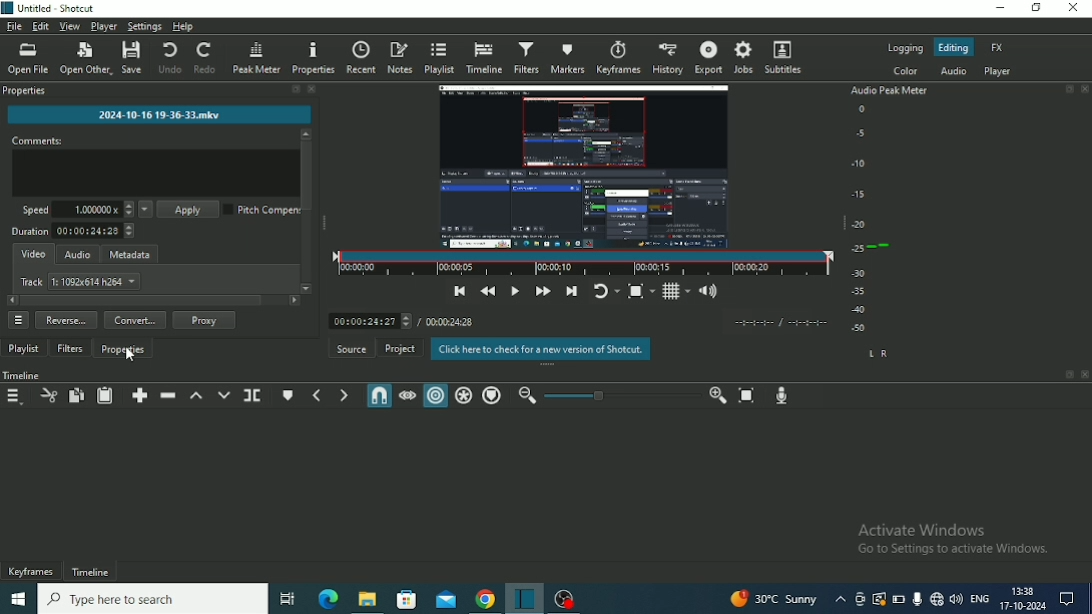 The image size is (1092, 614). I want to click on Lift, so click(196, 395).